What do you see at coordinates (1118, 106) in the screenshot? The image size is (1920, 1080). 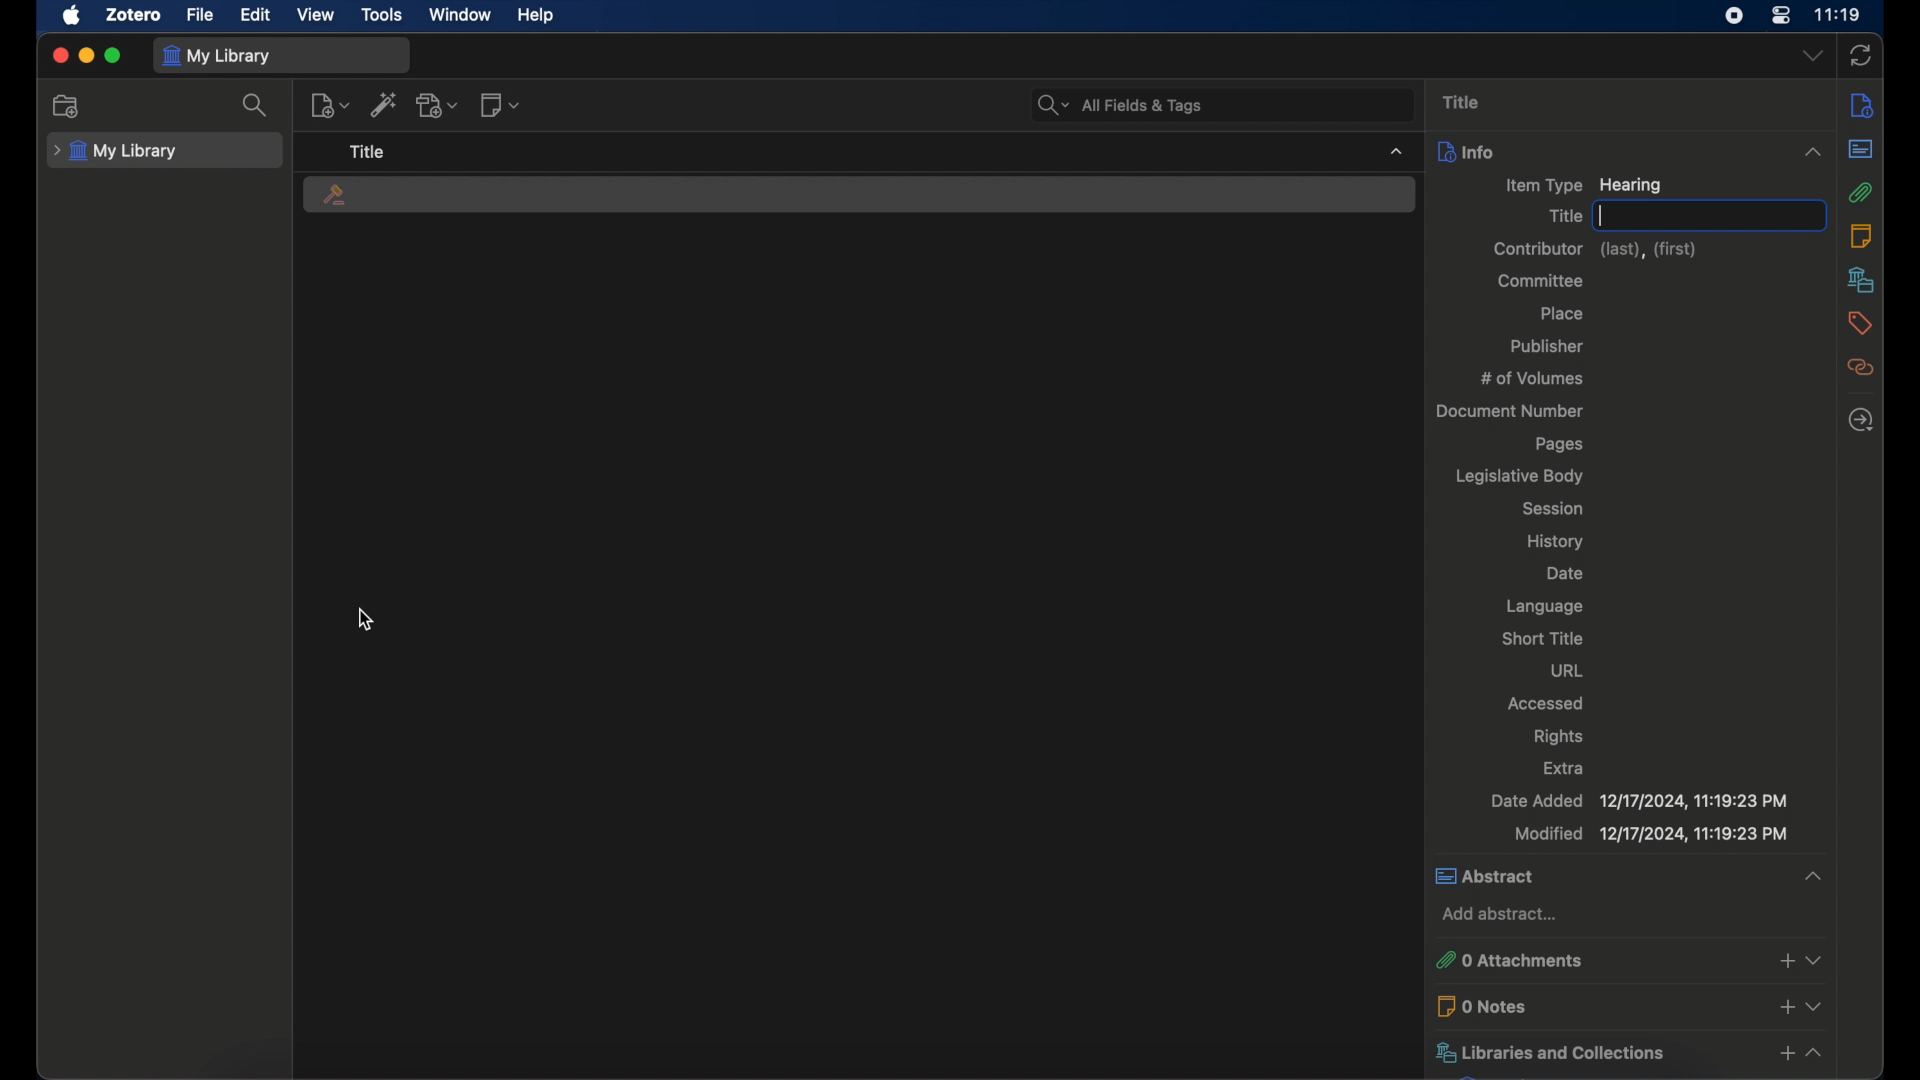 I see `search` at bounding box center [1118, 106].